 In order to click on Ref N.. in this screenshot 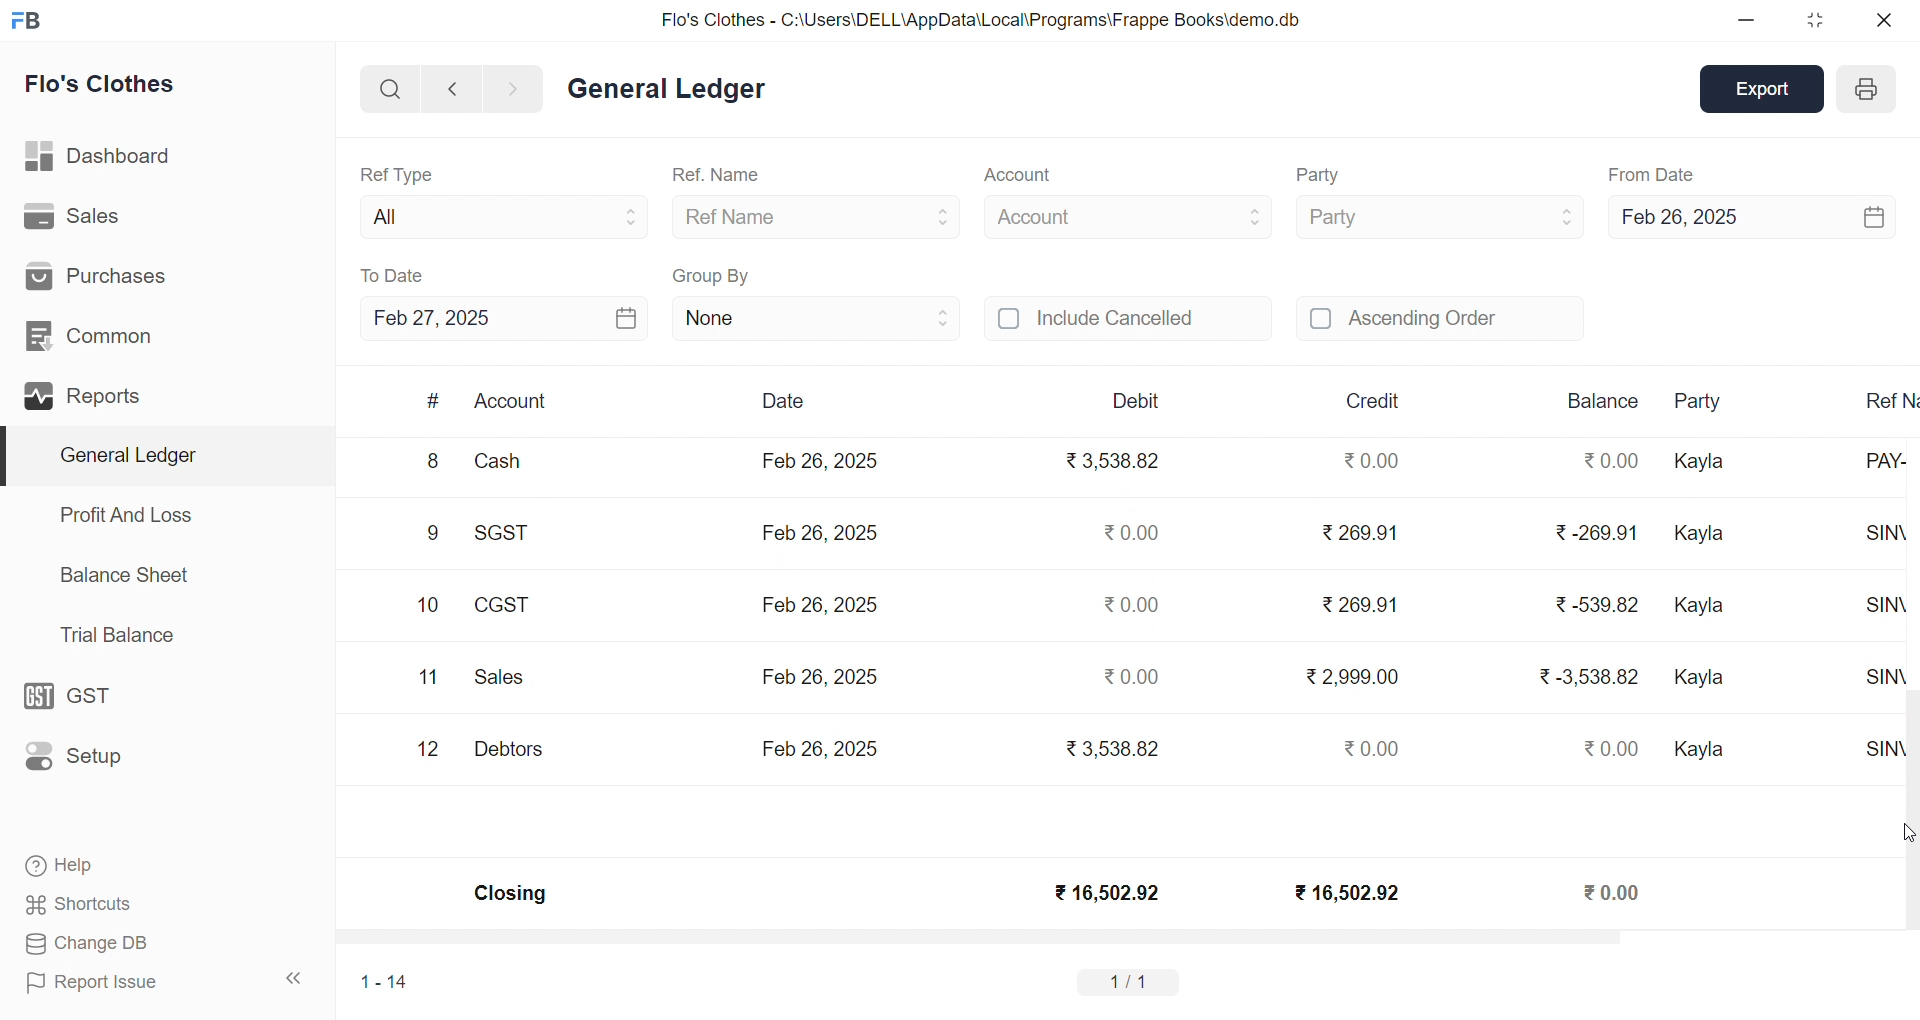, I will do `click(1886, 399)`.